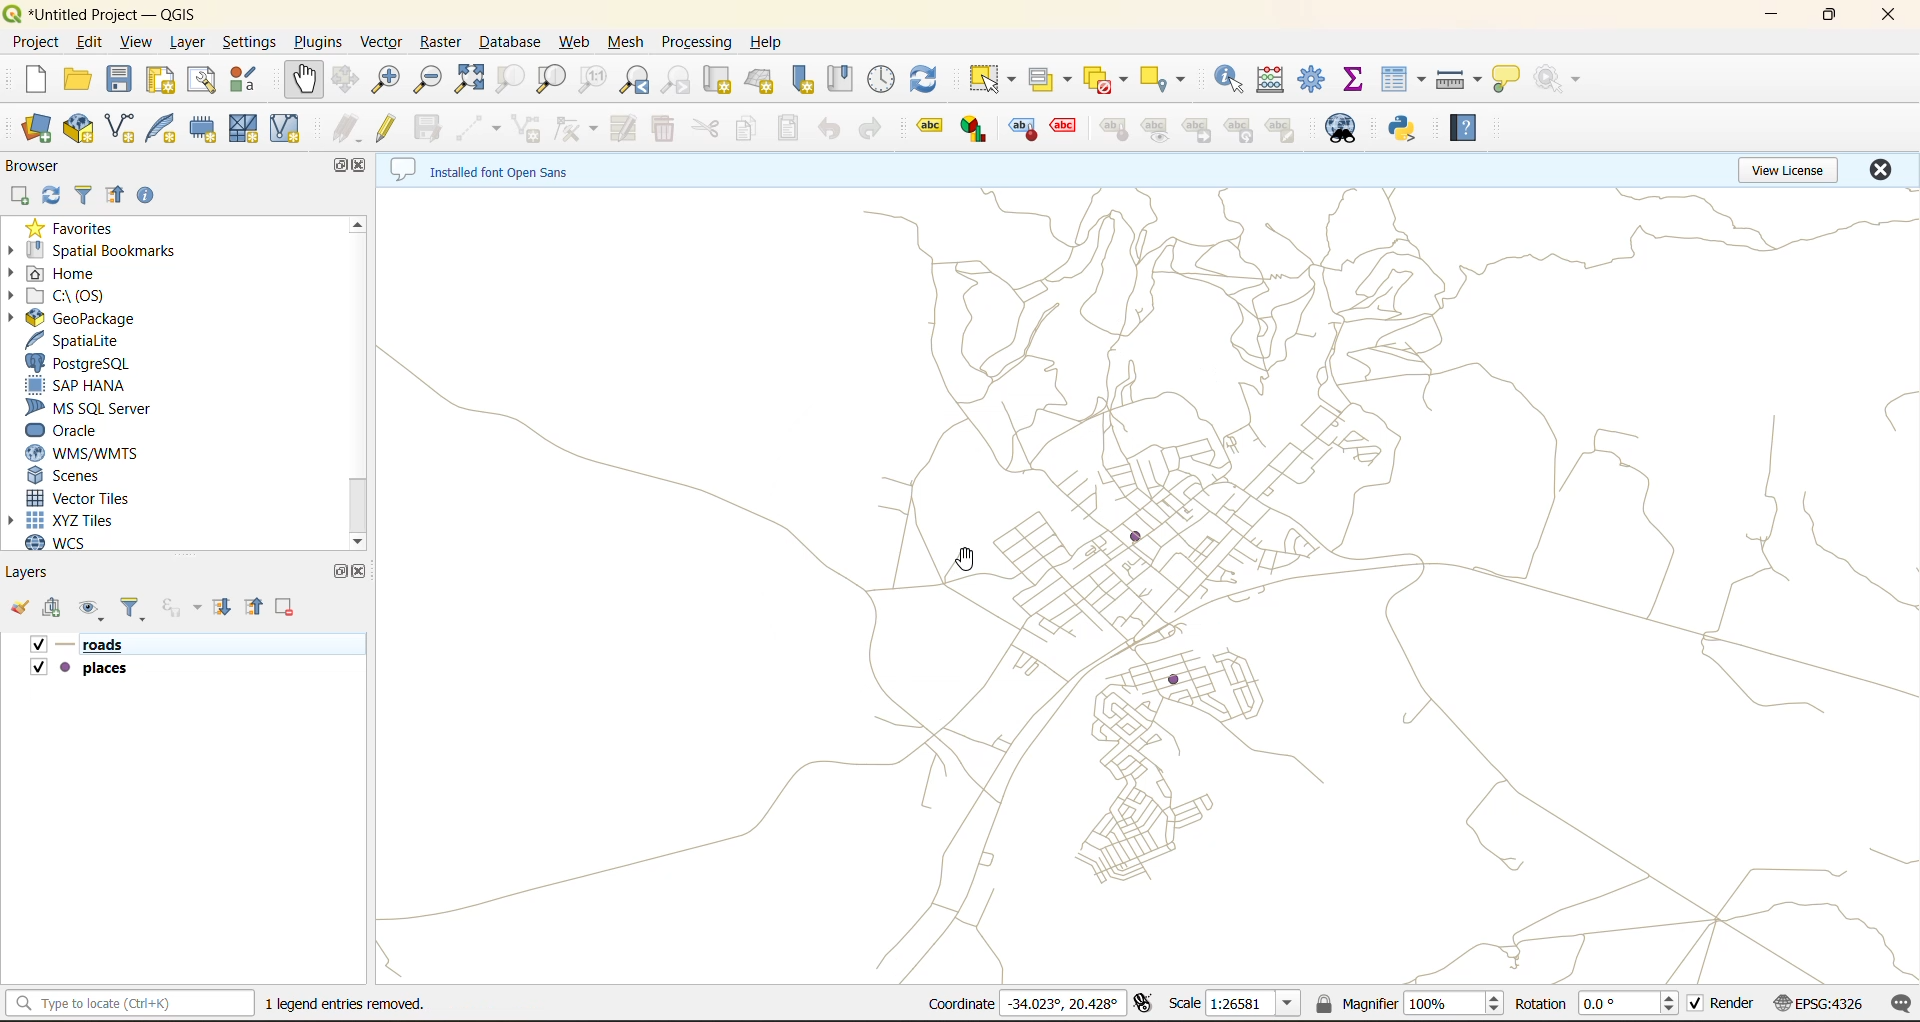 This screenshot has width=1920, height=1022. I want to click on zoom out, so click(430, 83).